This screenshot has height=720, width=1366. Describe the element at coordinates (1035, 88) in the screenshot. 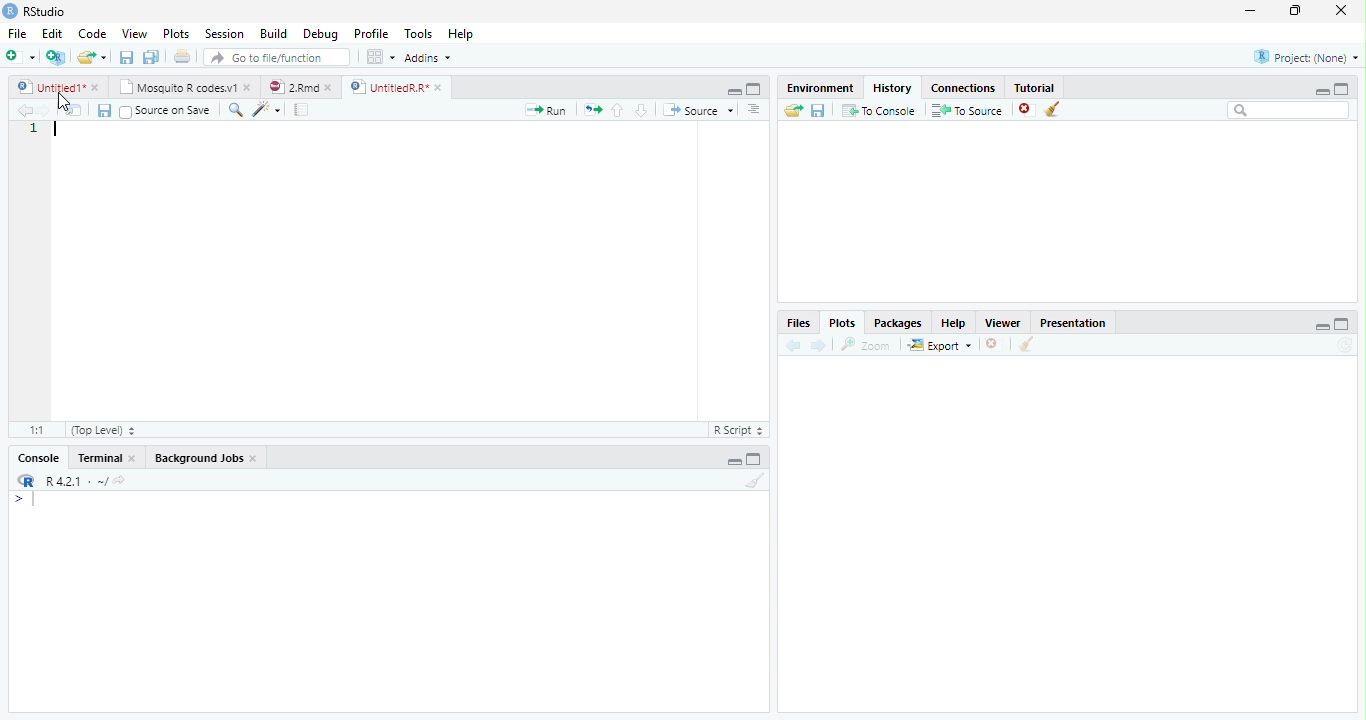

I see `Tutorial` at that location.